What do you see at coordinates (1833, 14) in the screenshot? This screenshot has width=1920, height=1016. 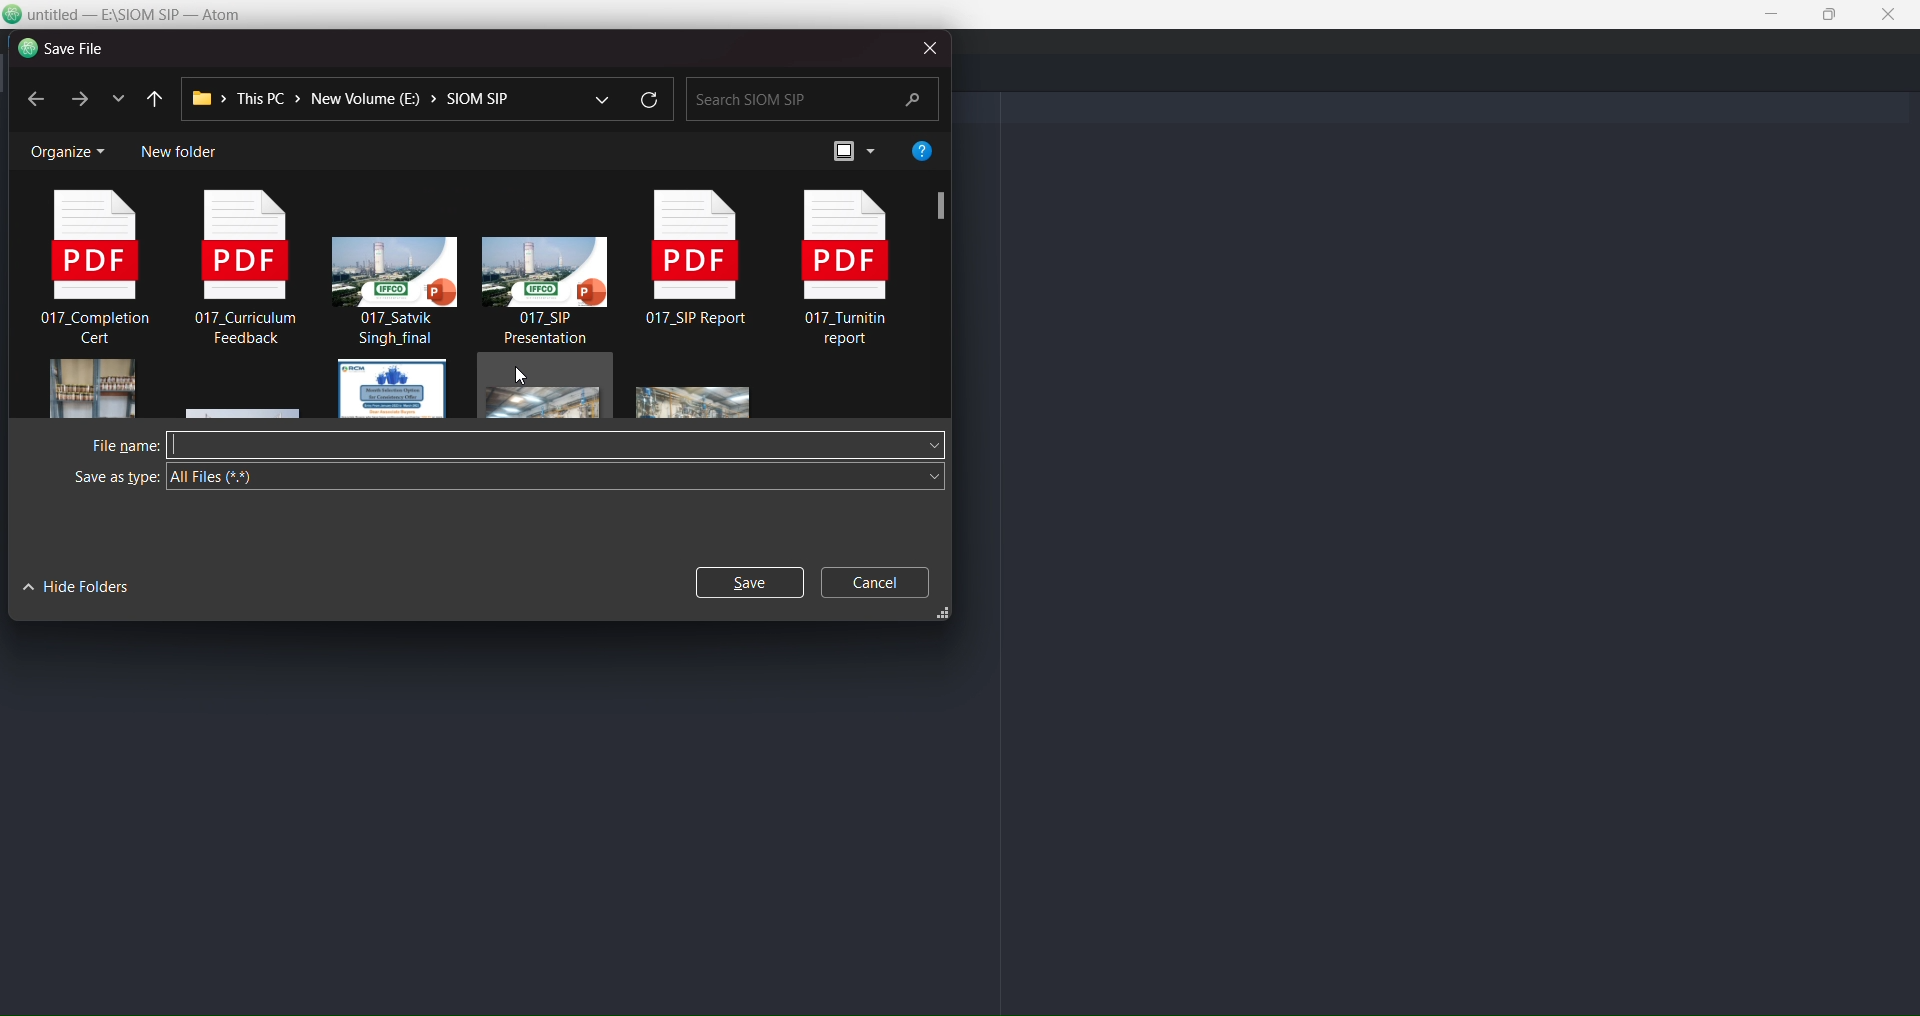 I see `maximize` at bounding box center [1833, 14].